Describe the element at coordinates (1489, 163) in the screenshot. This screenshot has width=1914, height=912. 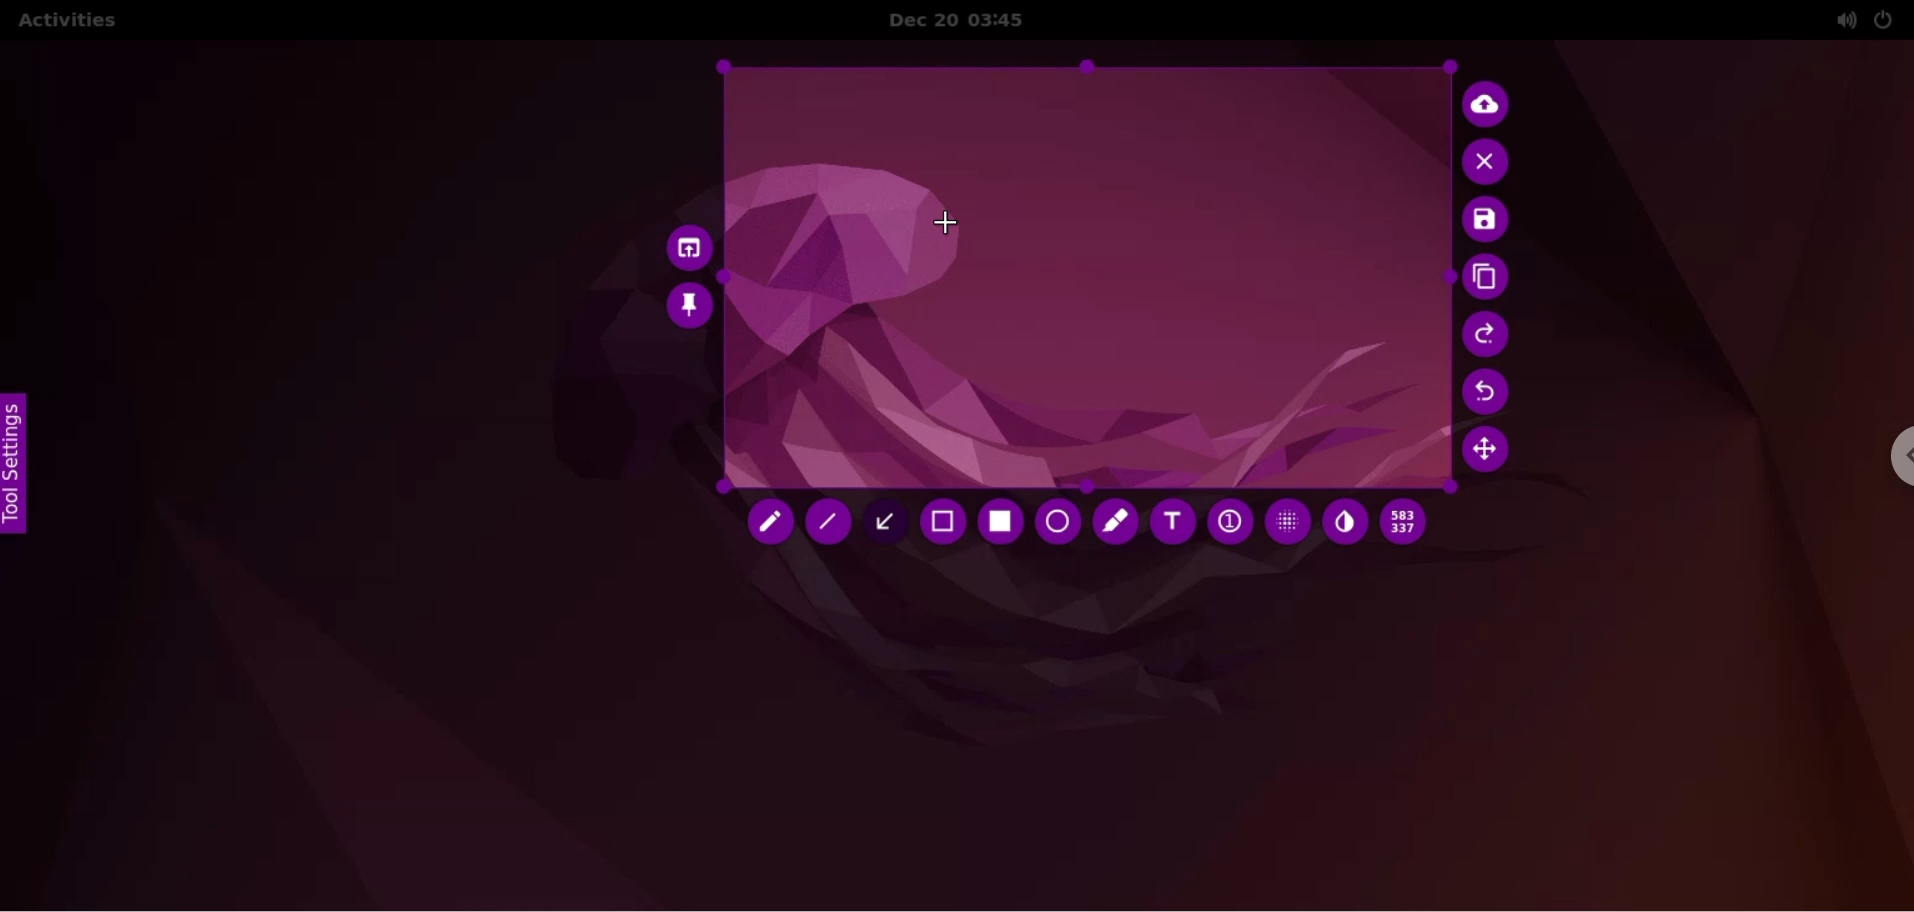
I see `cancel capture` at that location.